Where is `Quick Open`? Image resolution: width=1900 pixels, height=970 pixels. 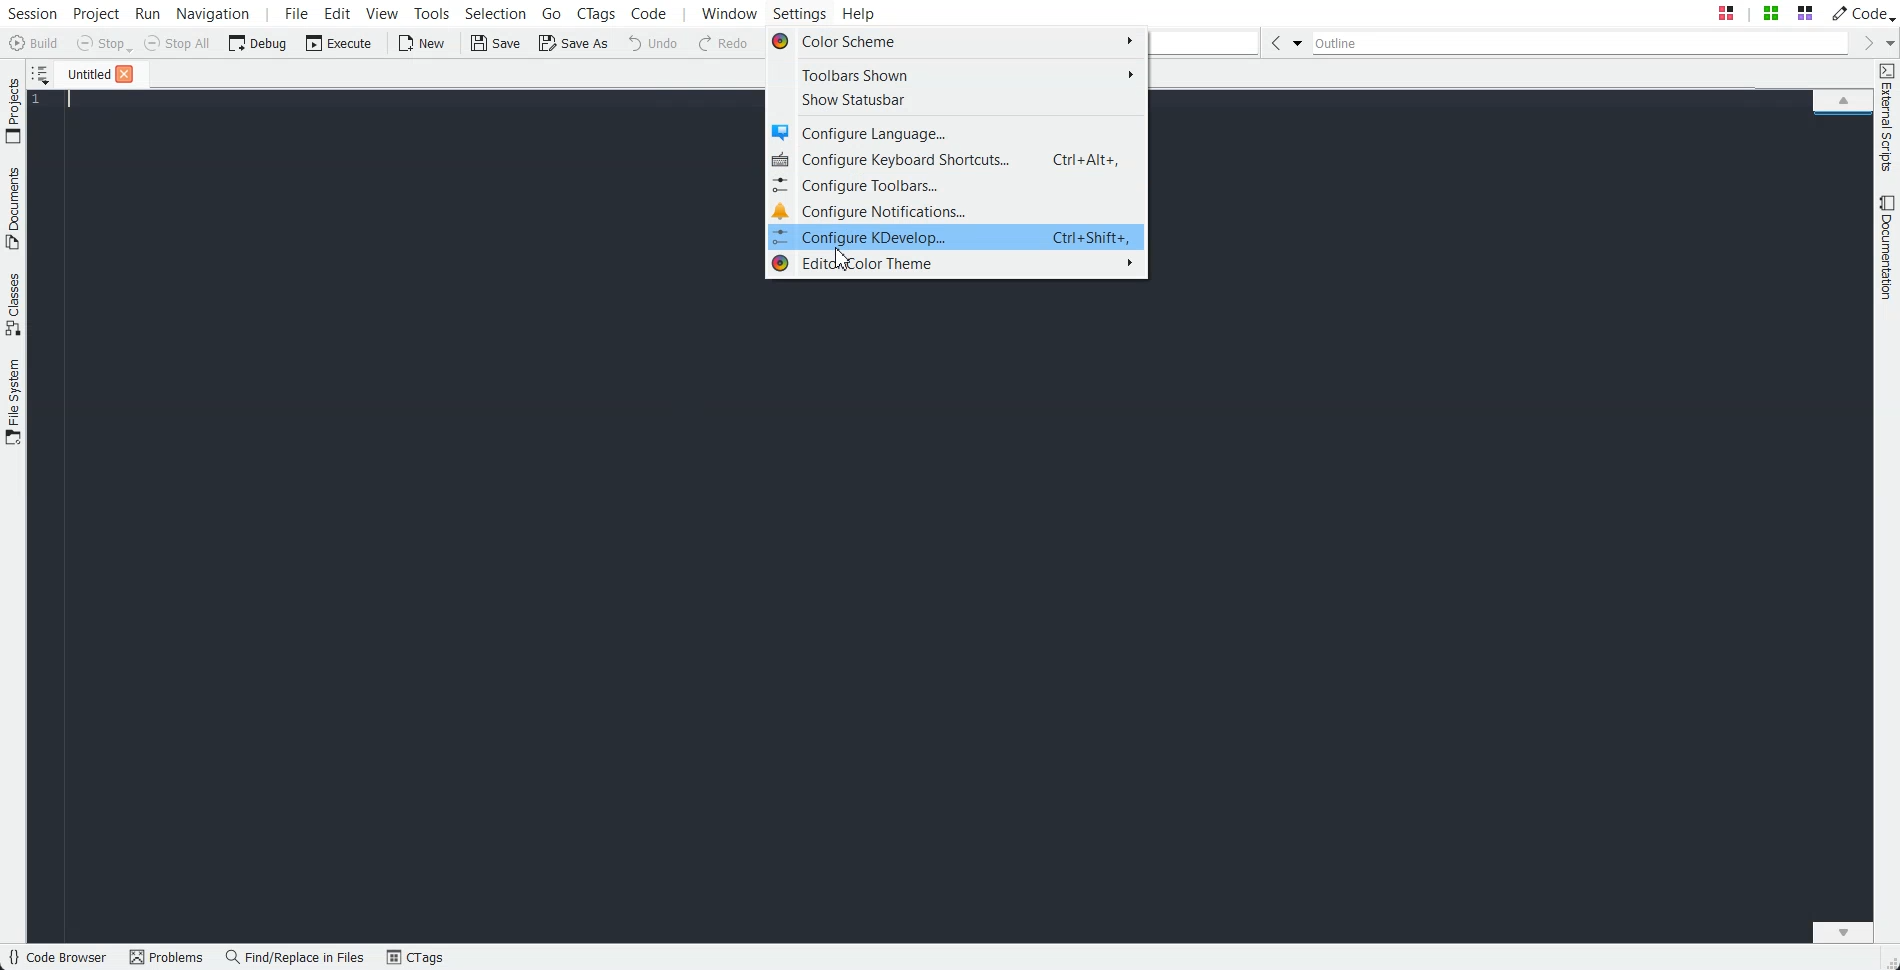 Quick Open is located at coordinates (1204, 42).